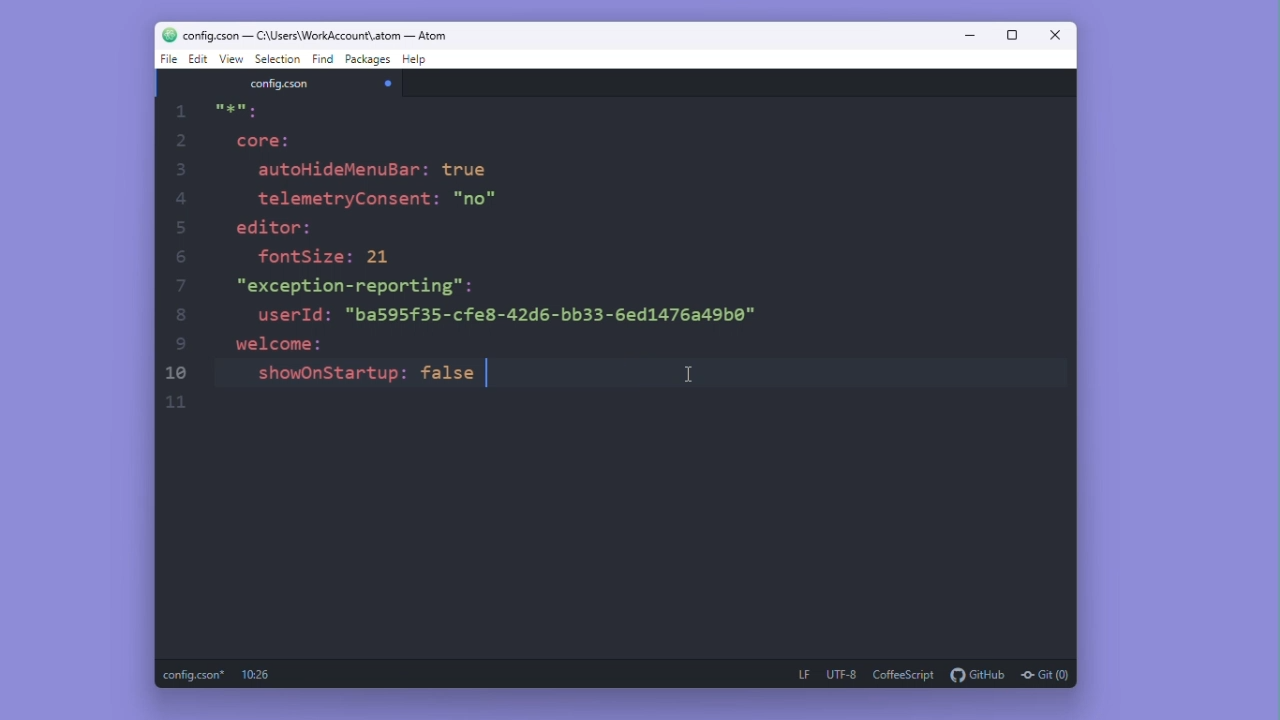 Image resolution: width=1280 pixels, height=720 pixels. Describe the element at coordinates (369, 61) in the screenshot. I see `Packages` at that location.